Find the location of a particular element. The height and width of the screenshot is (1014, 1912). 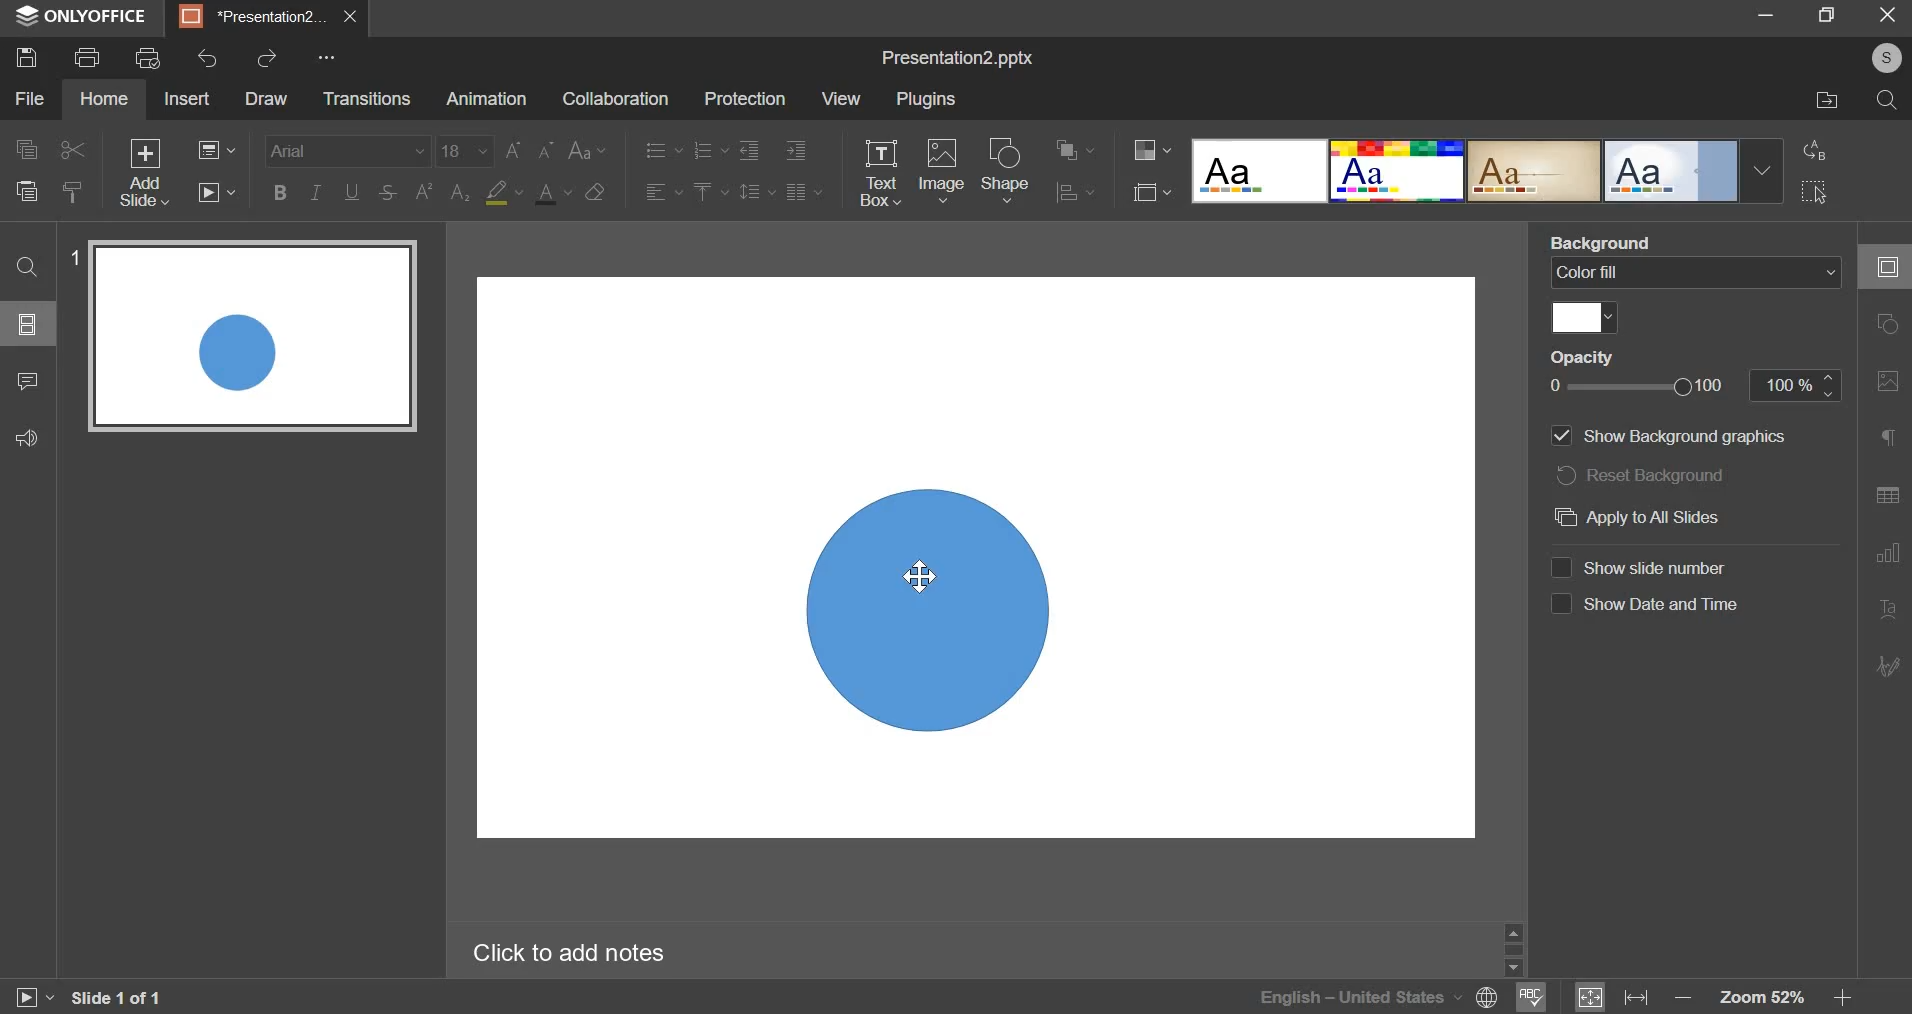

© is located at coordinates (1881, 59).